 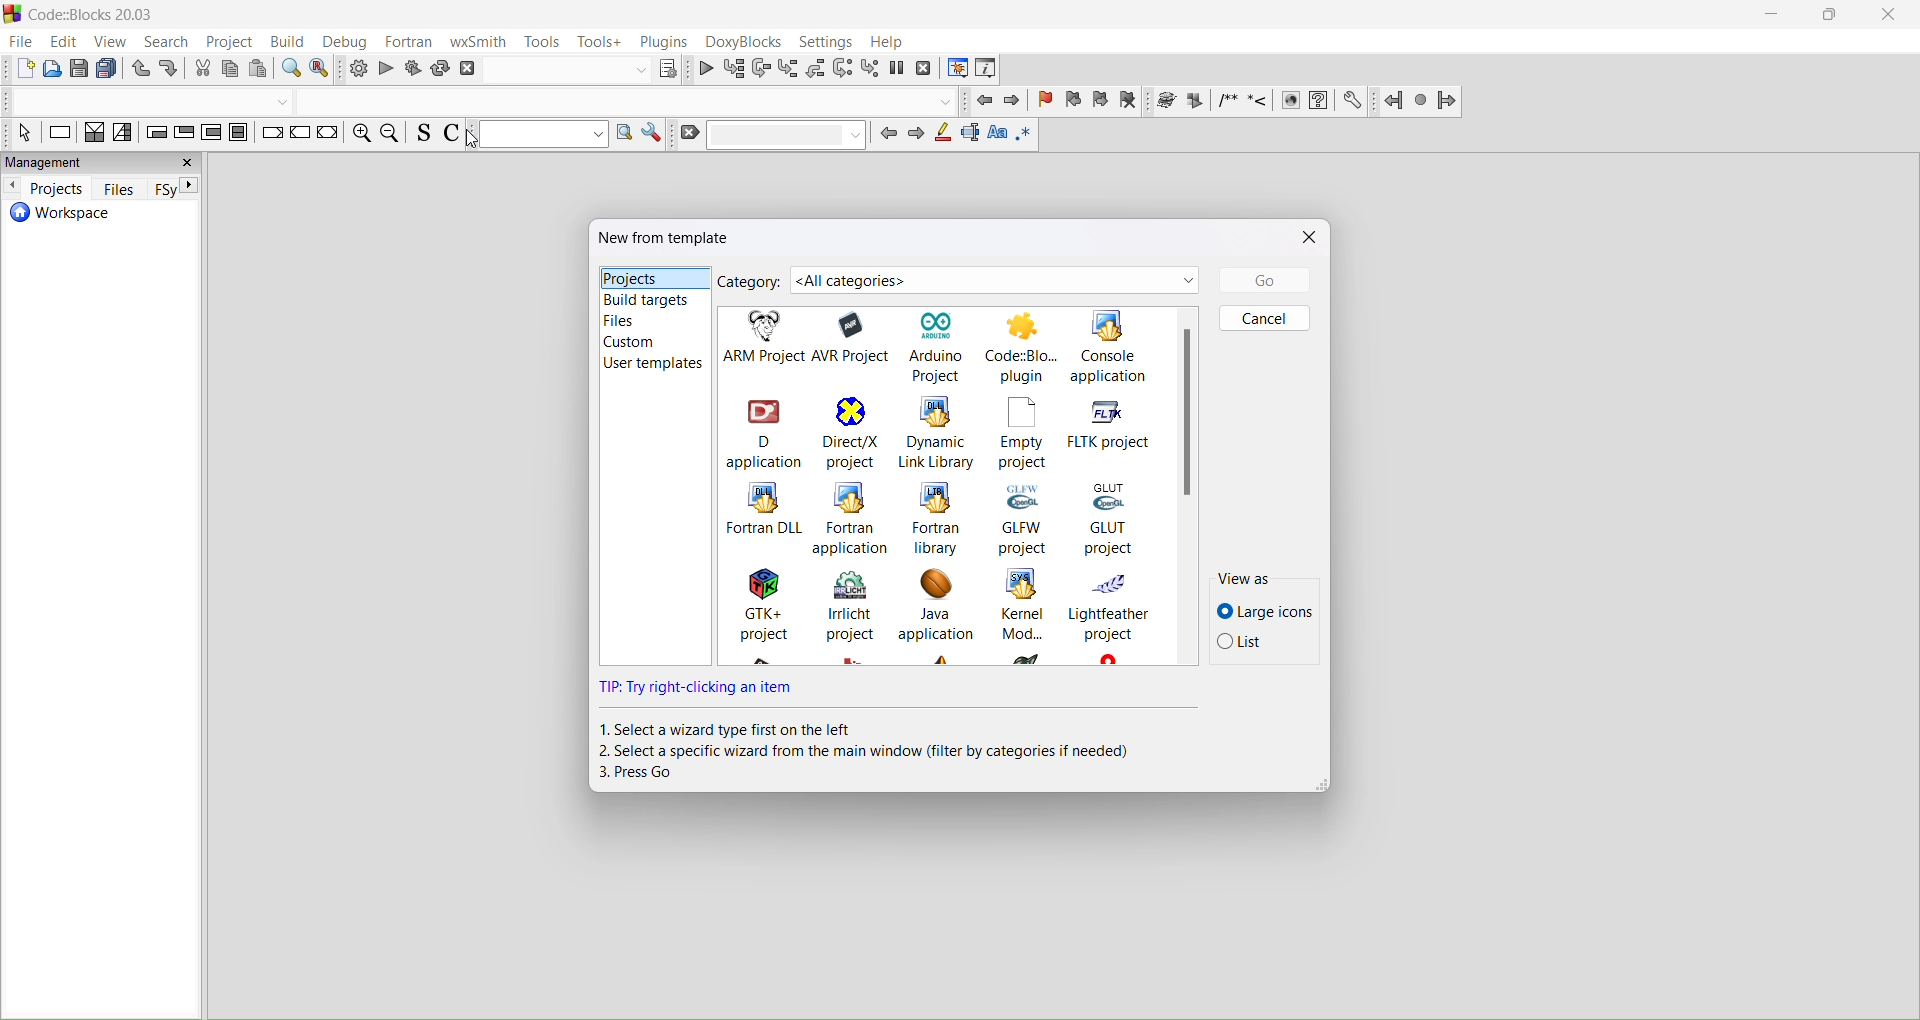 I want to click on add new, so click(x=19, y=68).